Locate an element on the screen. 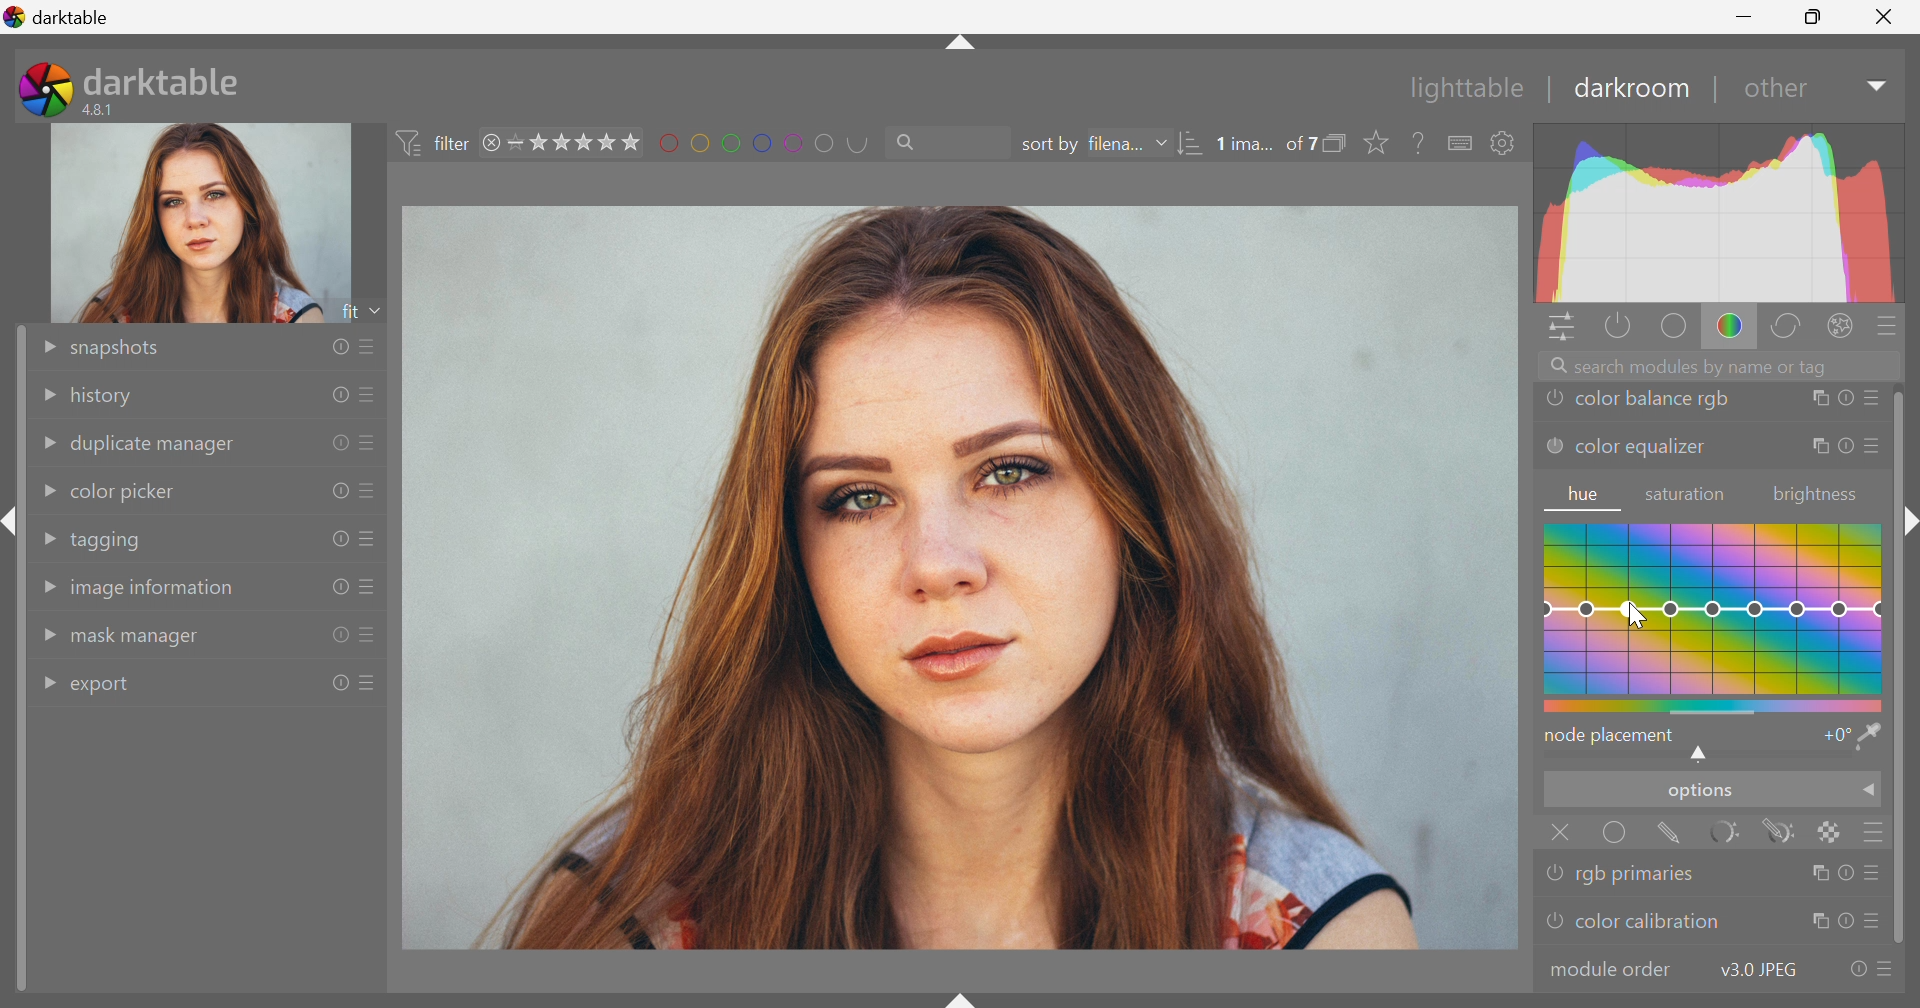  other is located at coordinates (1774, 91).